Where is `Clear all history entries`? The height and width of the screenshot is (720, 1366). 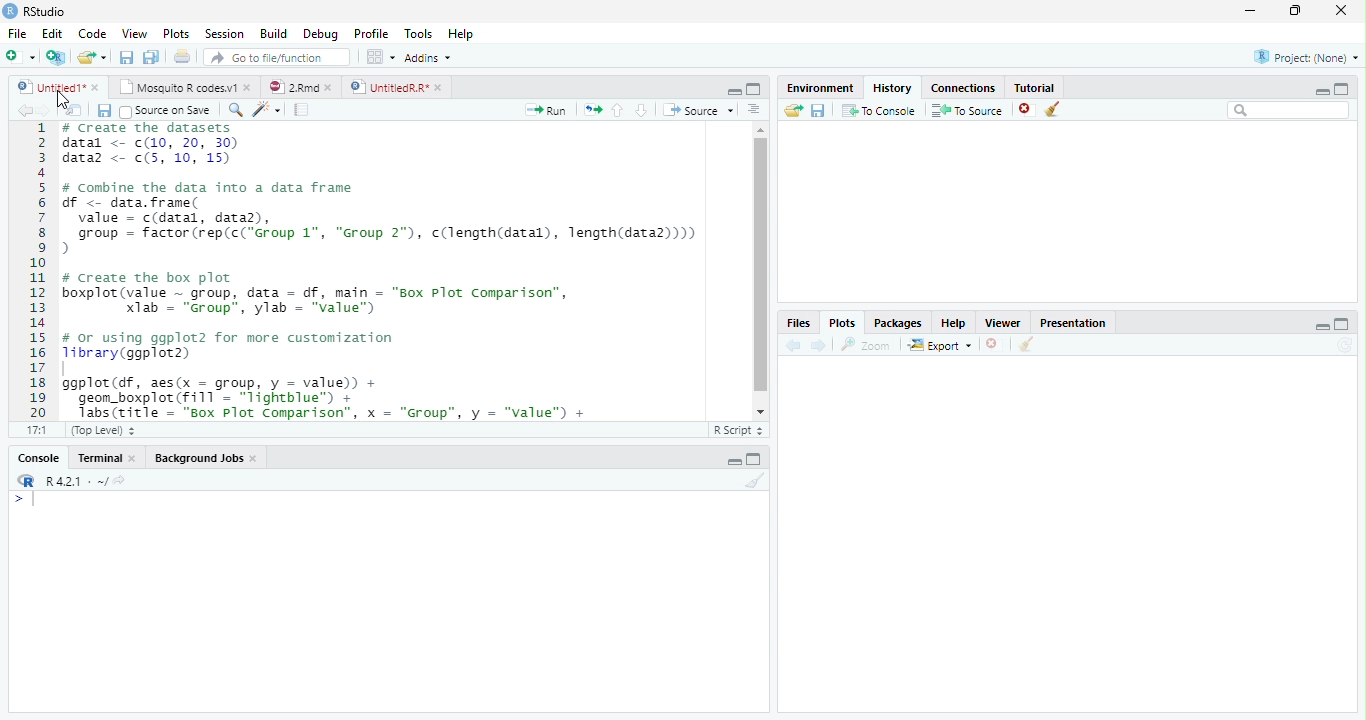
Clear all history entries is located at coordinates (1053, 109).